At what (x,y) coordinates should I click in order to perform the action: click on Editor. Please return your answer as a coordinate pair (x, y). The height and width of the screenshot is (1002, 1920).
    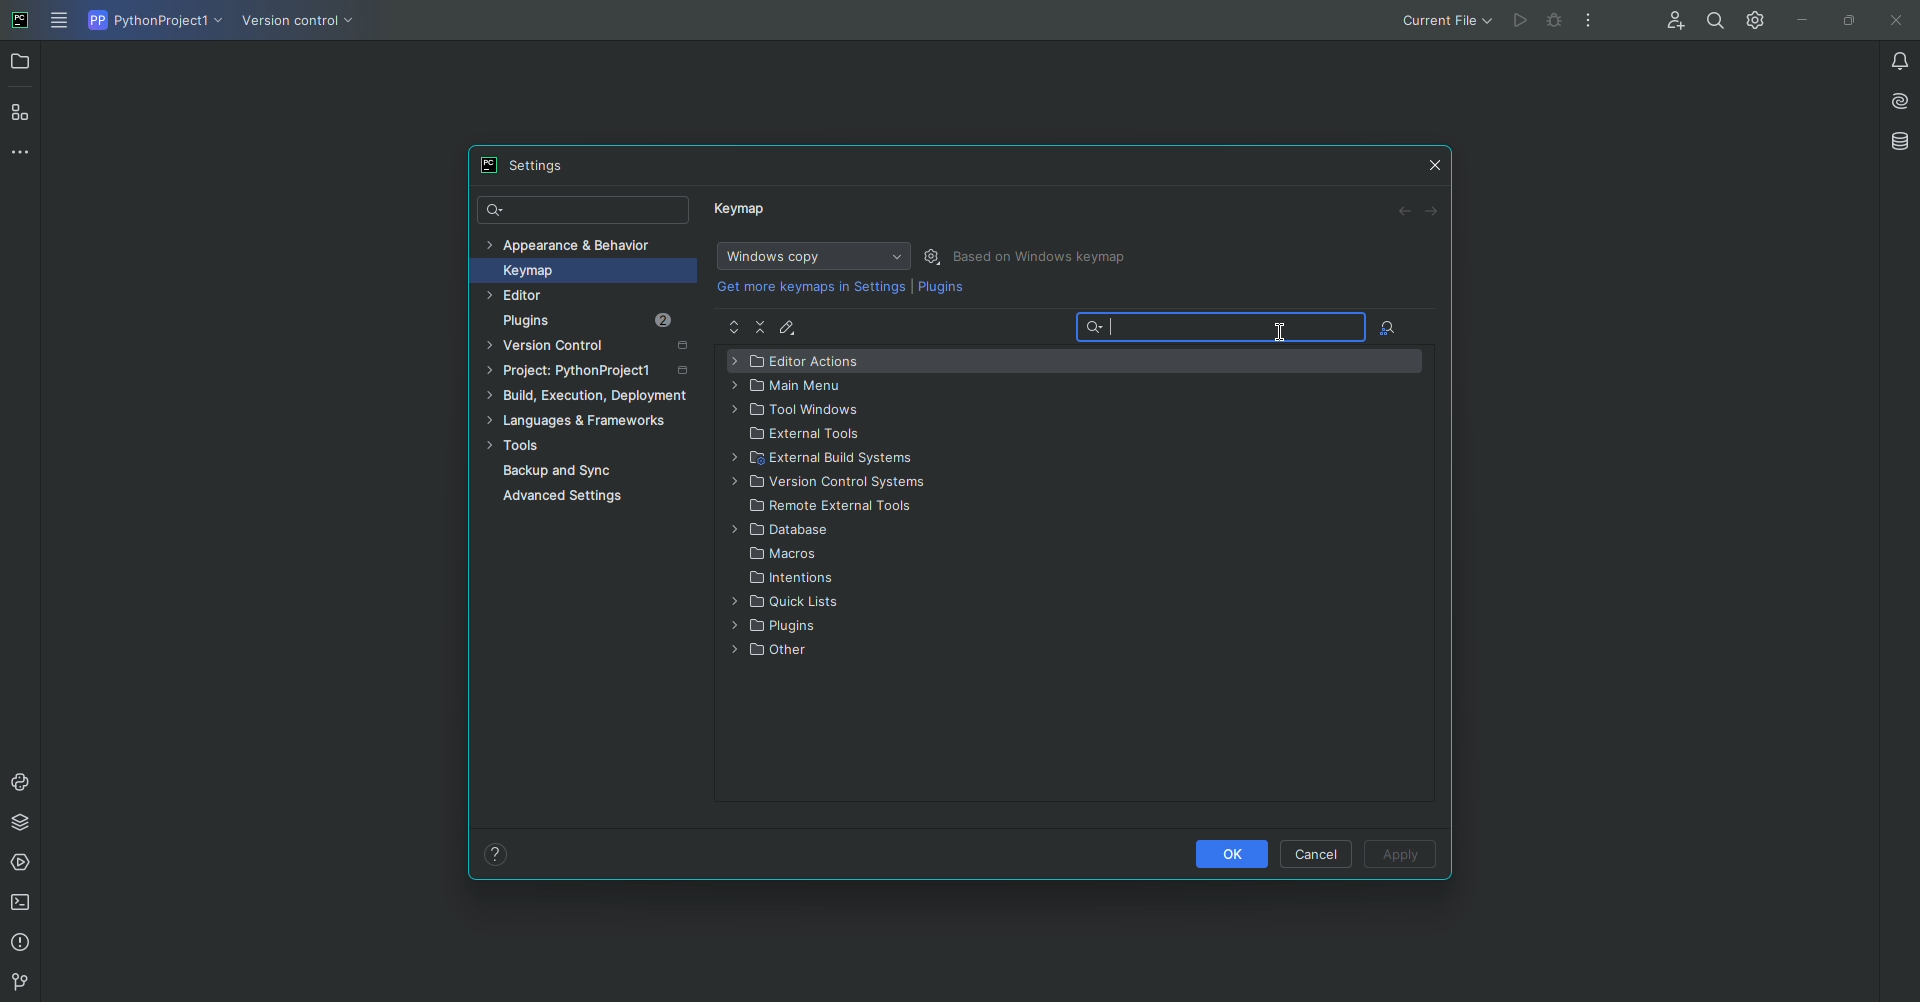
    Looking at the image, I should click on (558, 296).